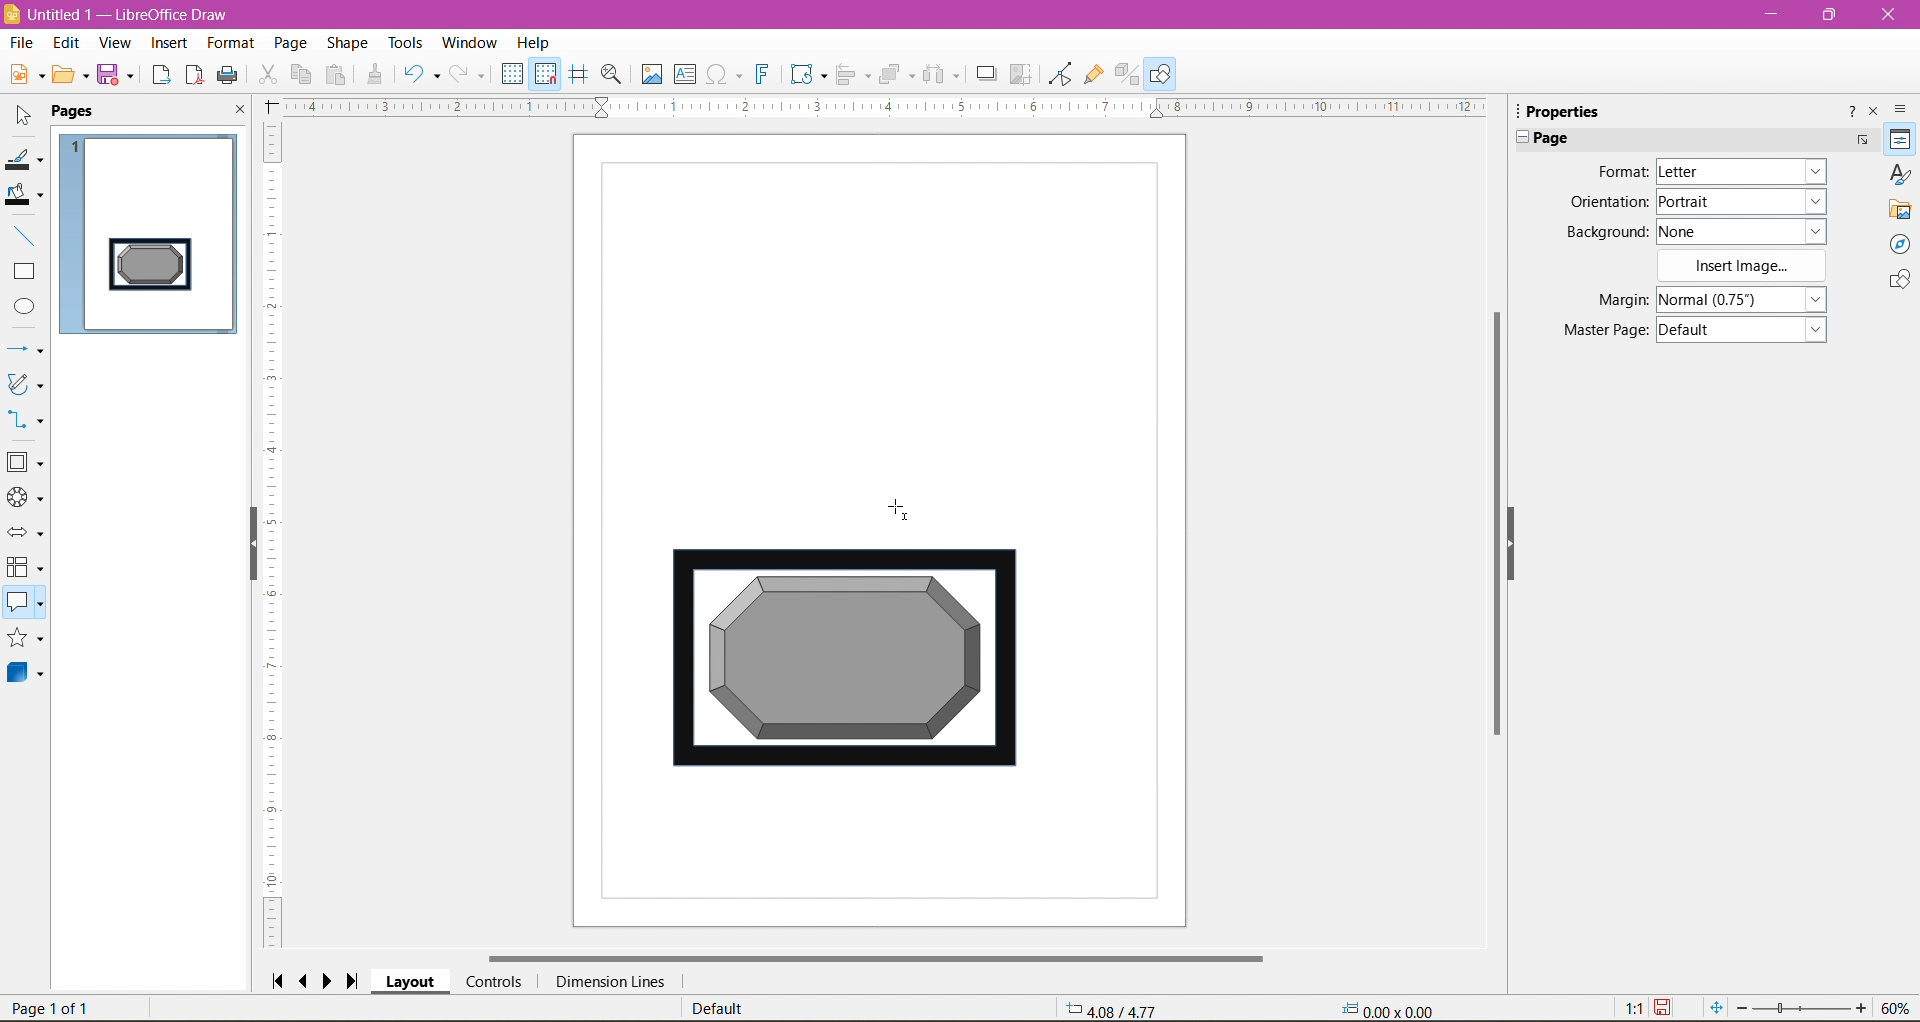 The image size is (1920, 1022). Describe the element at coordinates (25, 272) in the screenshot. I see `Rectangle` at that location.